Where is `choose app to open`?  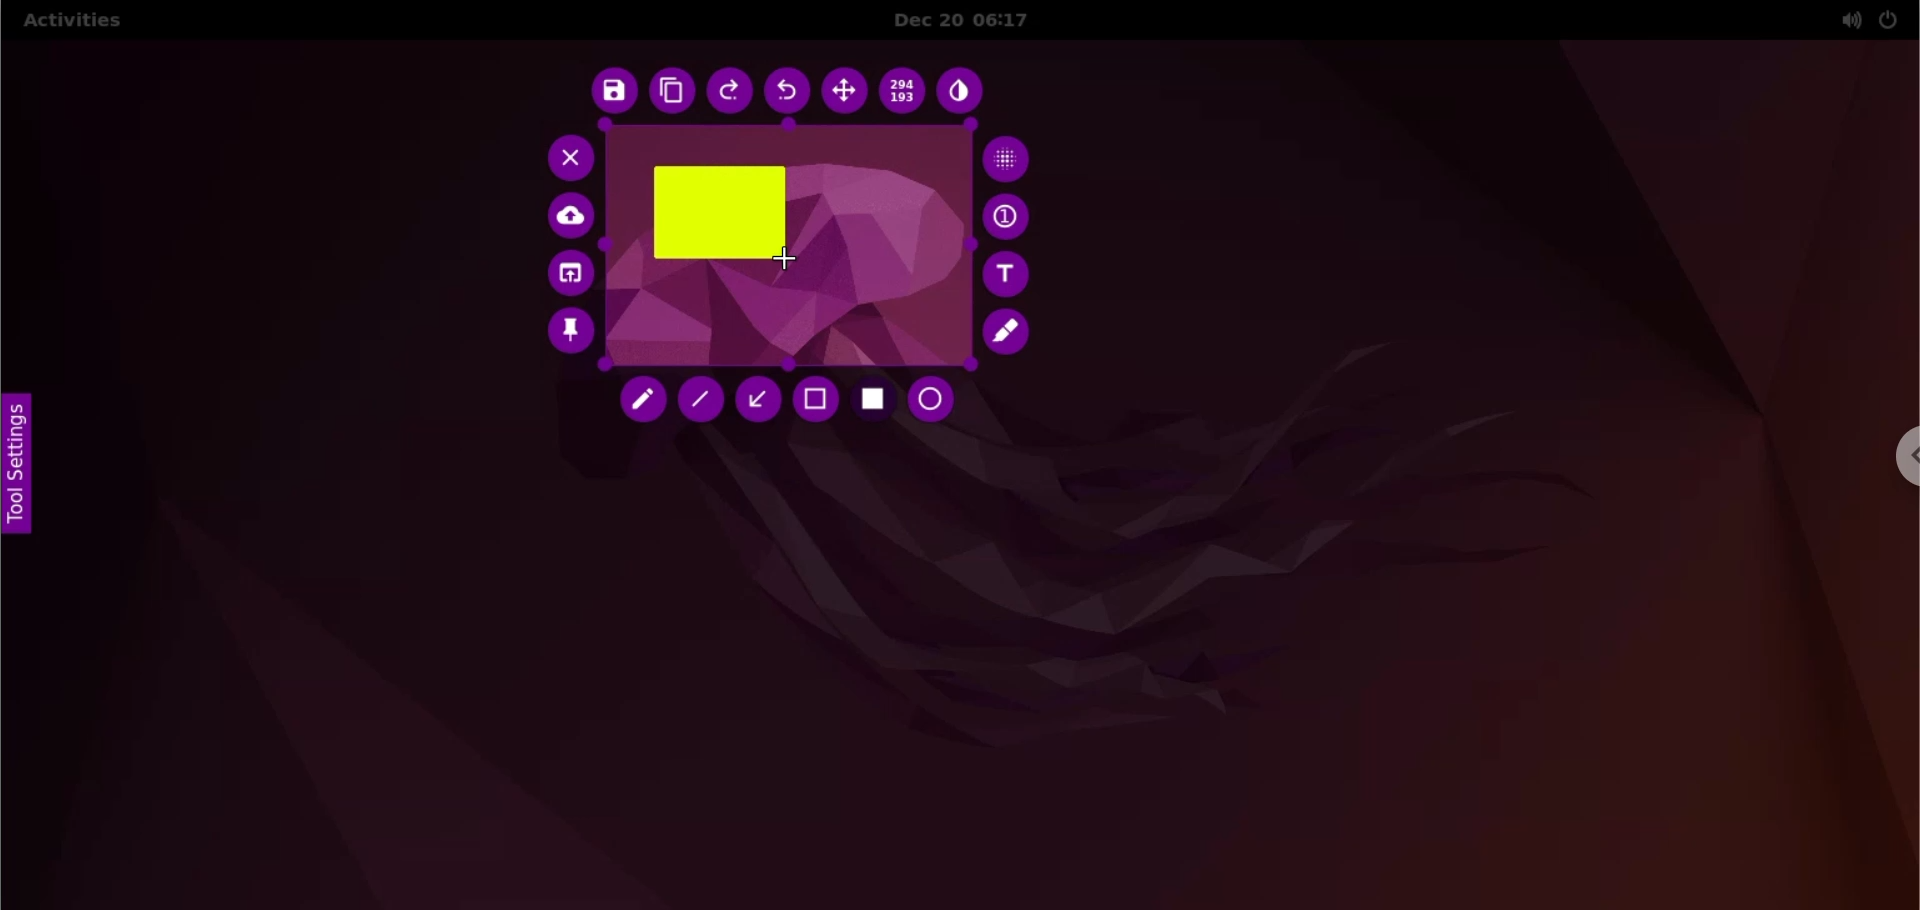
choose app to open is located at coordinates (568, 275).